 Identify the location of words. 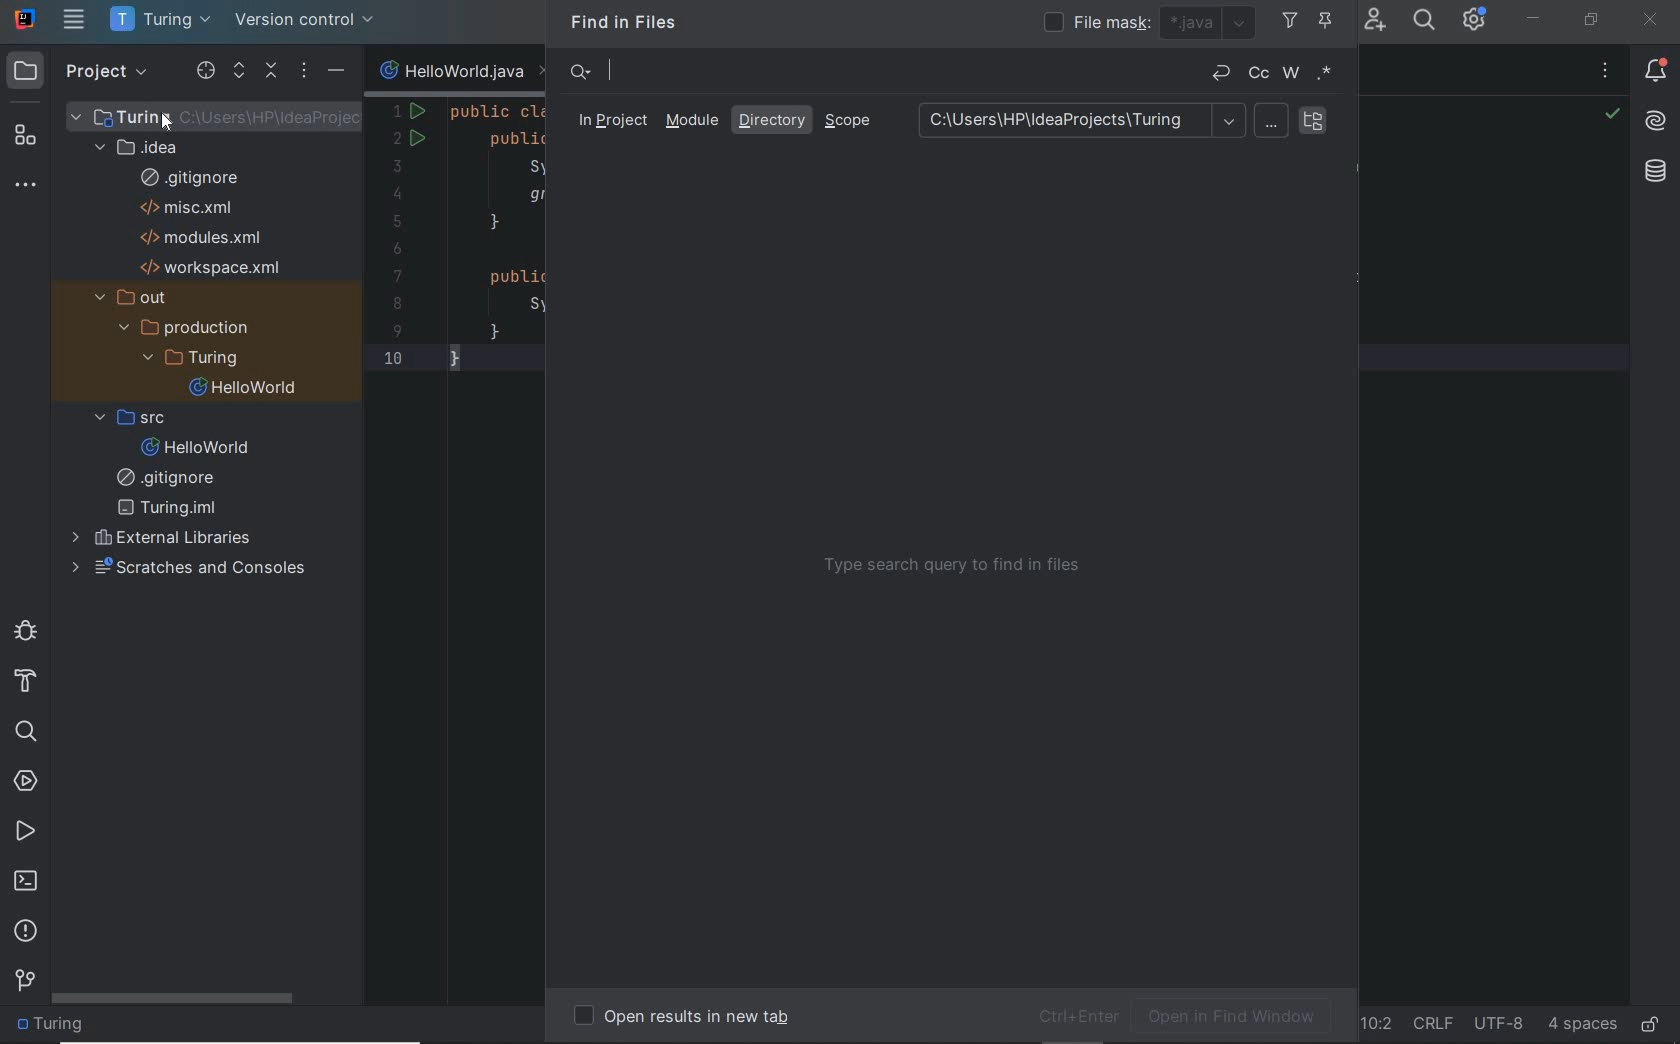
(1292, 73).